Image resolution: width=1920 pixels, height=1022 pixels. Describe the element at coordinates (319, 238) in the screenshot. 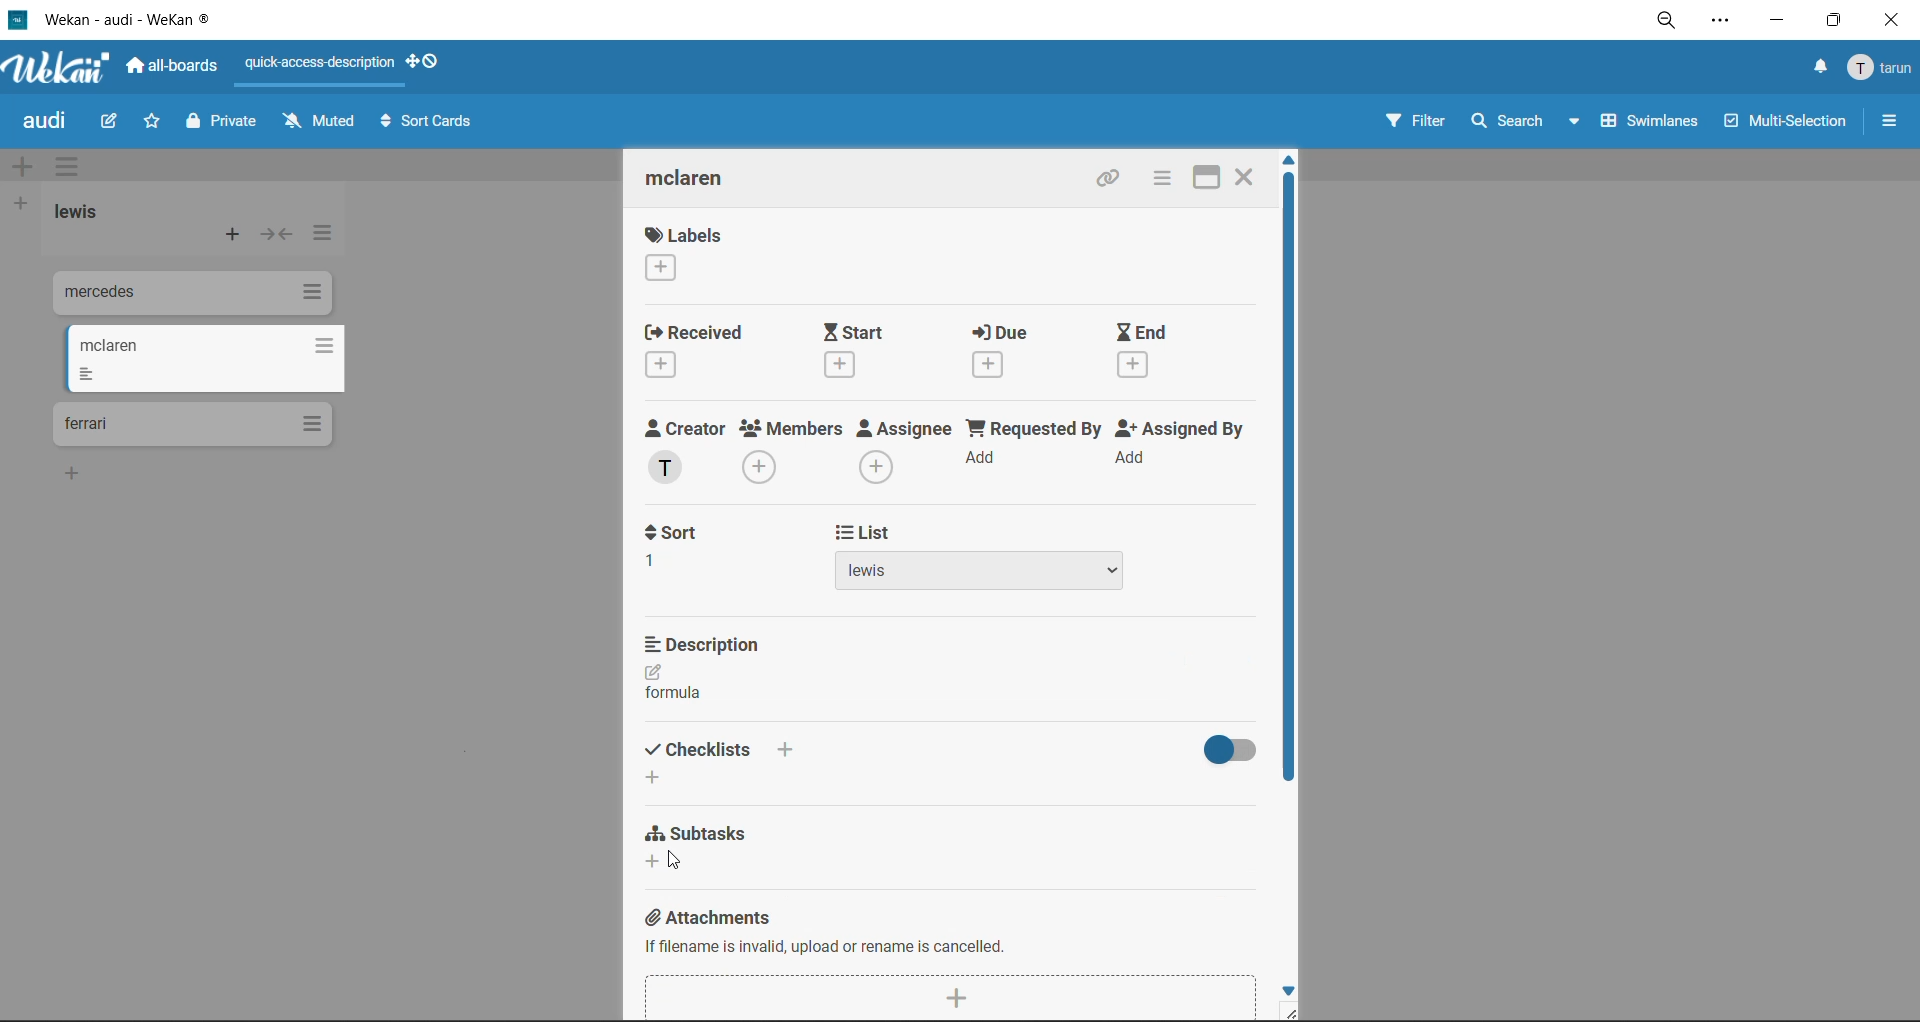

I see `list actions` at that location.